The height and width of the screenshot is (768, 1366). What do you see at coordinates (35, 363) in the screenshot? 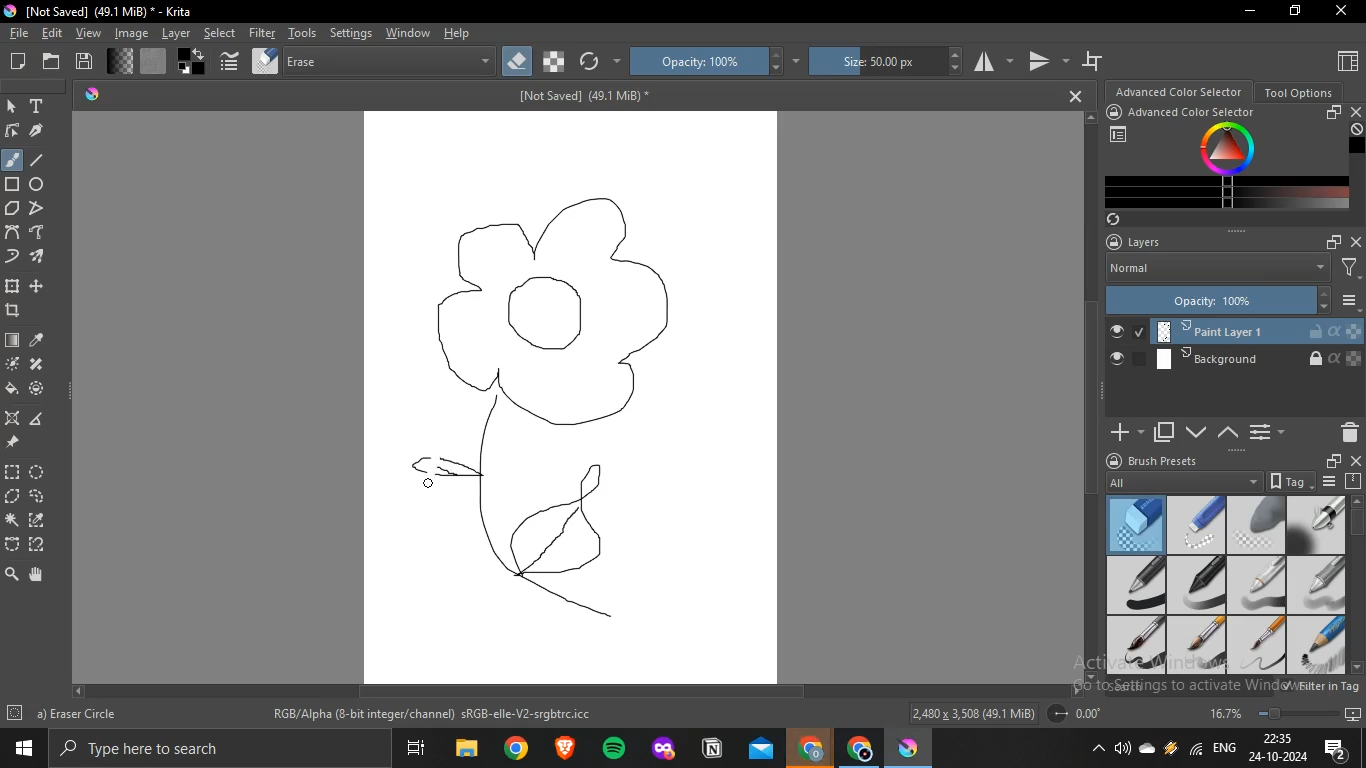
I see `smart patch tool` at bounding box center [35, 363].